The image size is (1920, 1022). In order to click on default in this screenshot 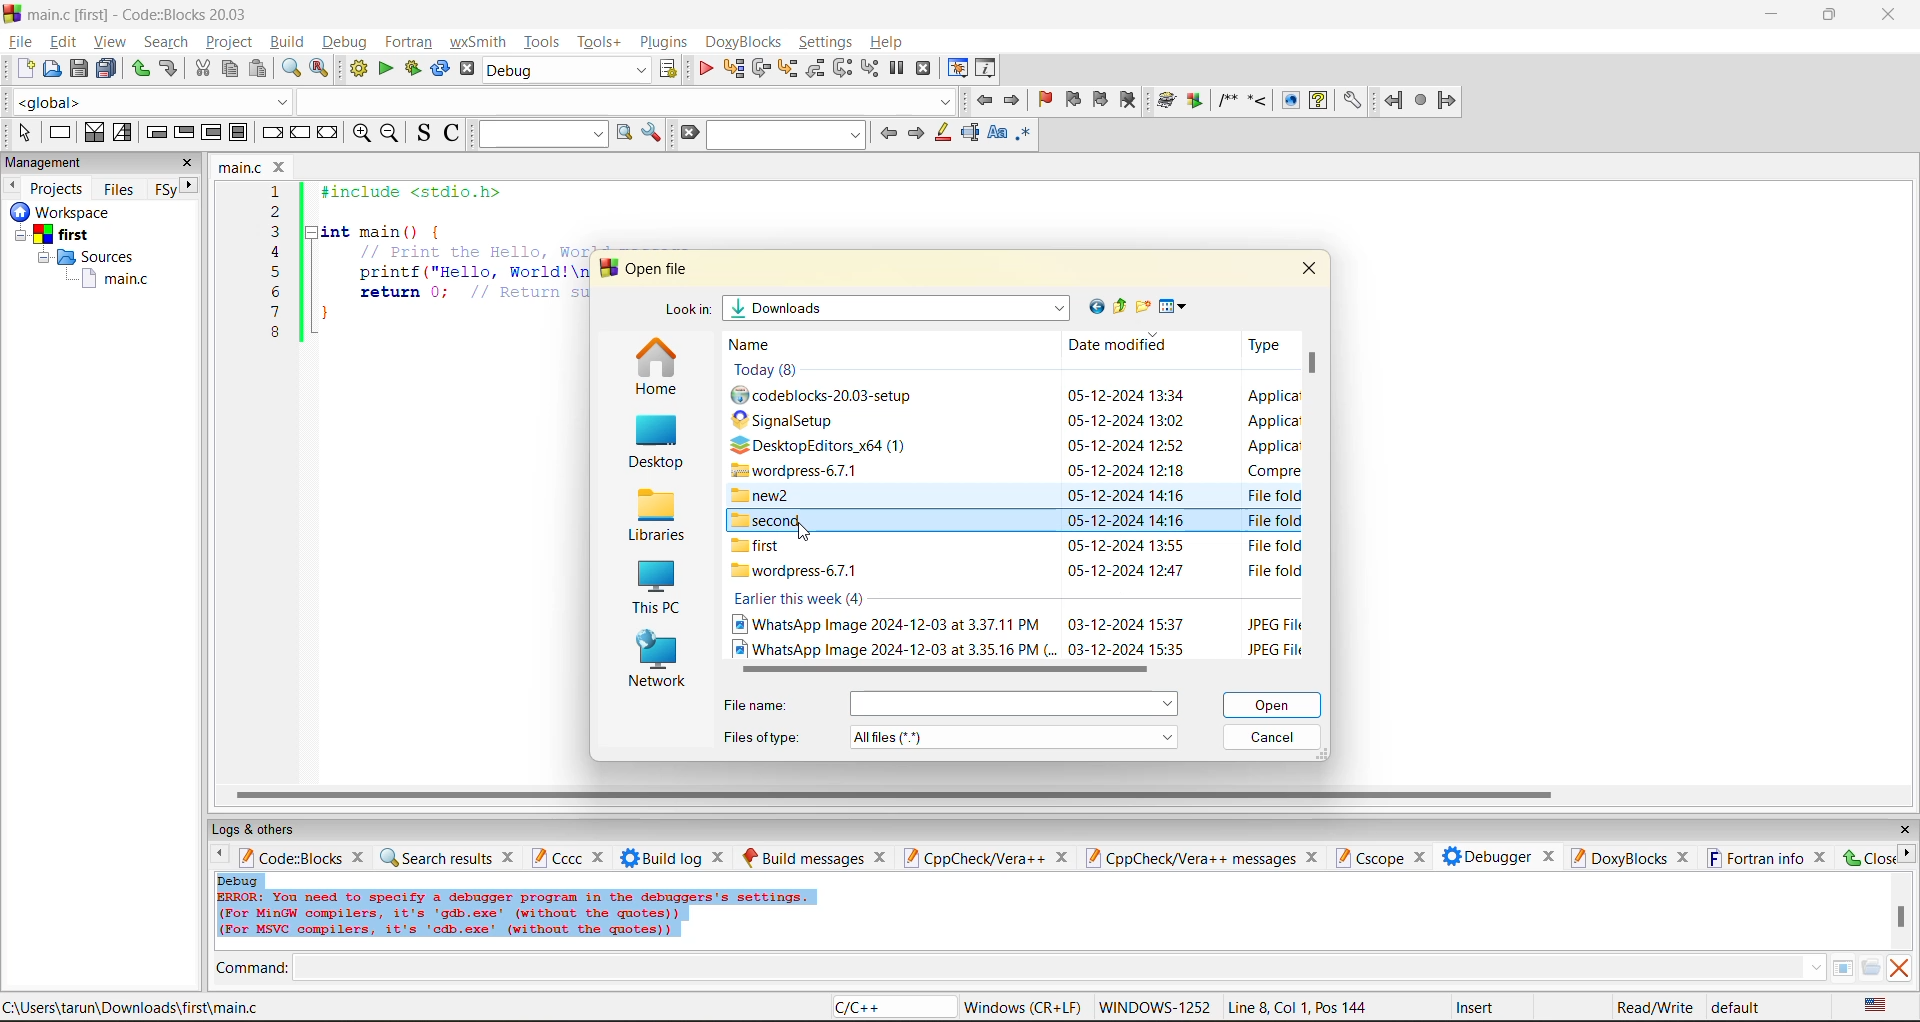, I will do `click(1738, 1006)`.